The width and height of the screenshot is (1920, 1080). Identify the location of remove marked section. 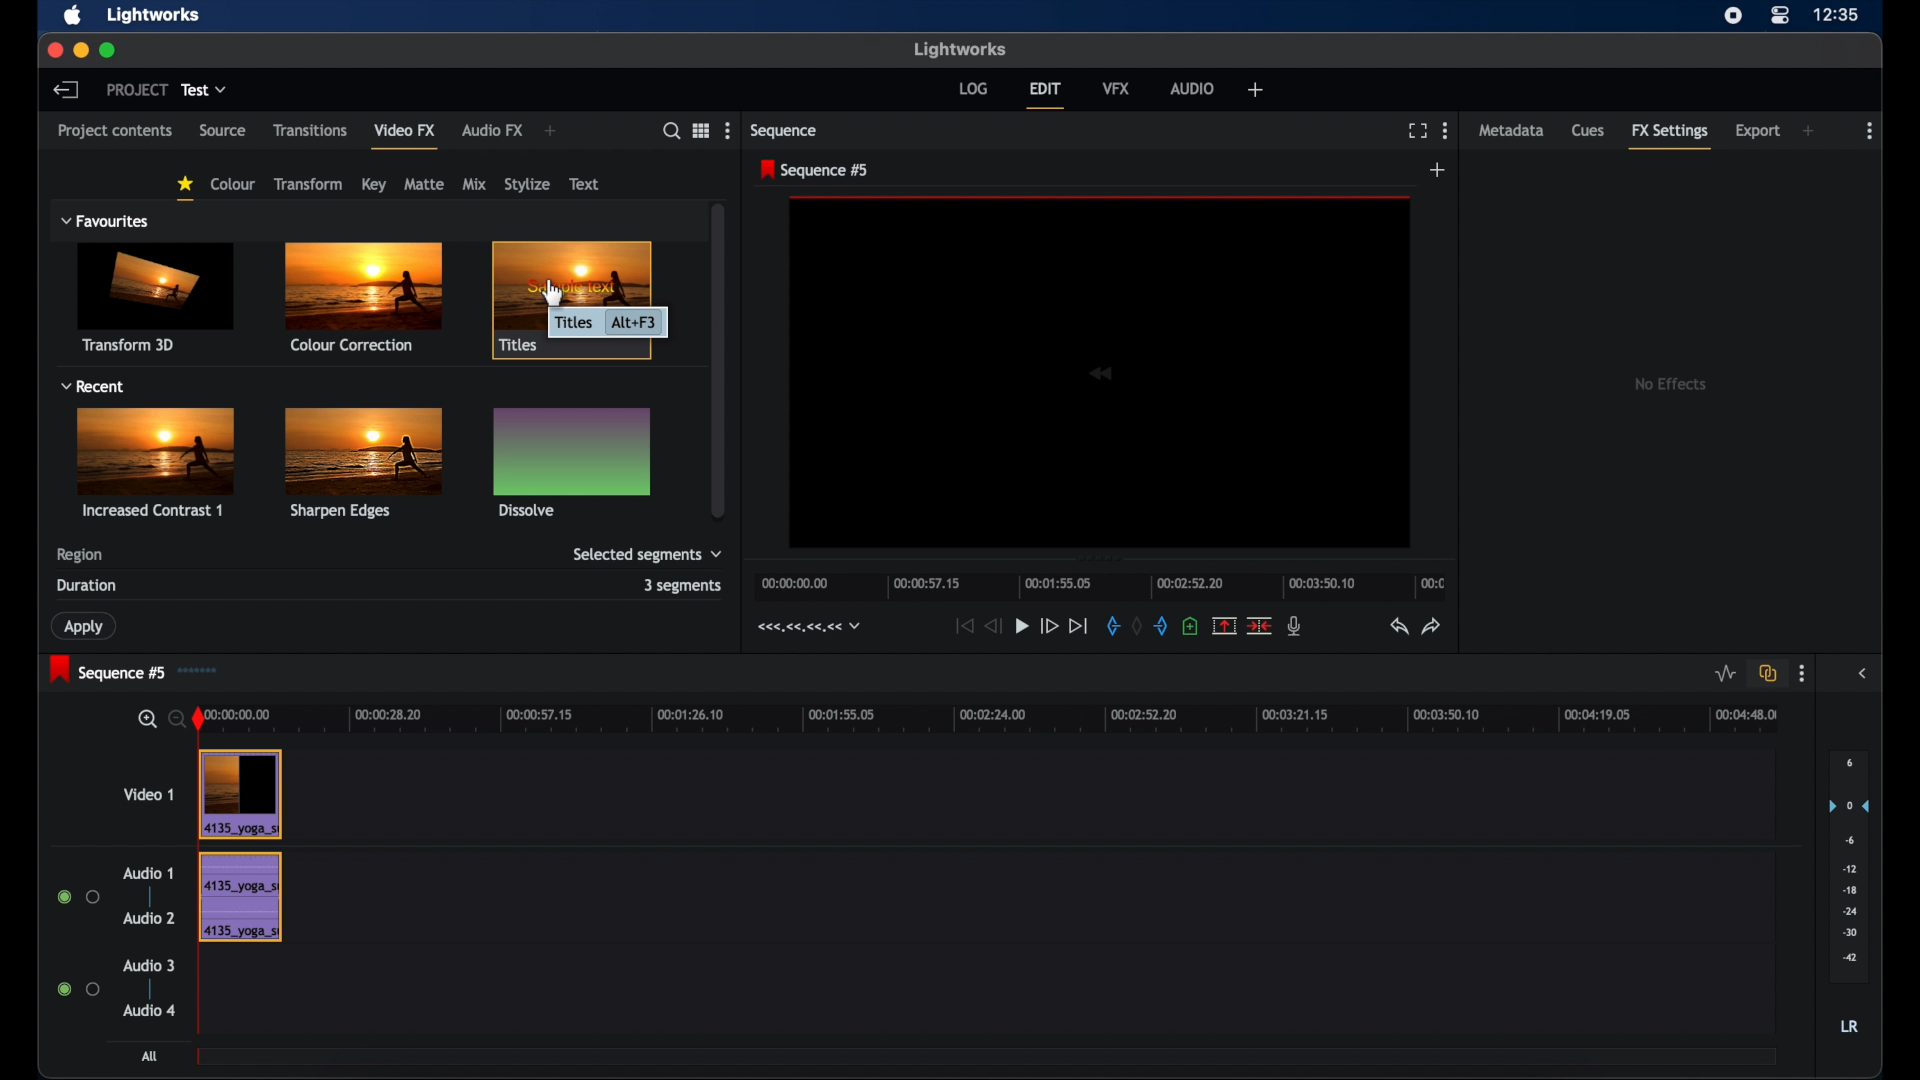
(1225, 624).